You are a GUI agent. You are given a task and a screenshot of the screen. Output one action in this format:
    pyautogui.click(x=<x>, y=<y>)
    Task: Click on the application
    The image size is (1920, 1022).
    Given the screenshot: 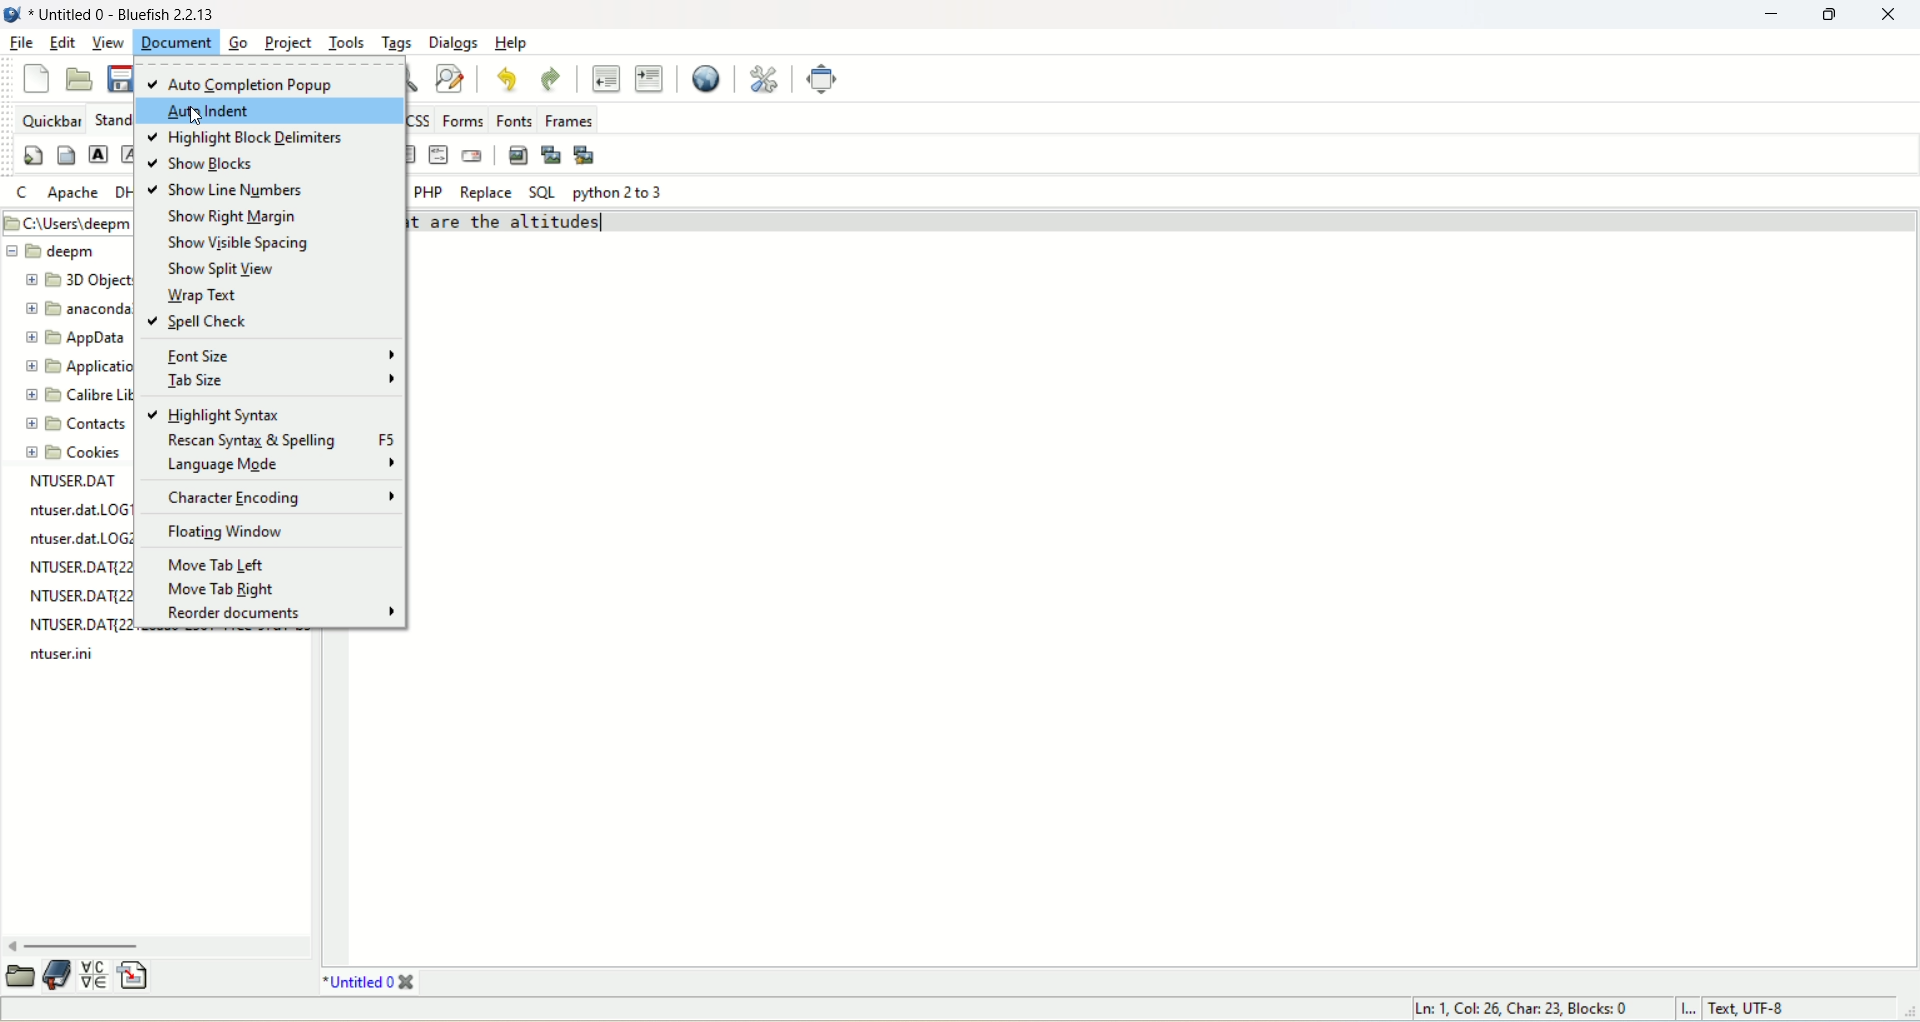 What is the action you would take?
    pyautogui.click(x=80, y=367)
    